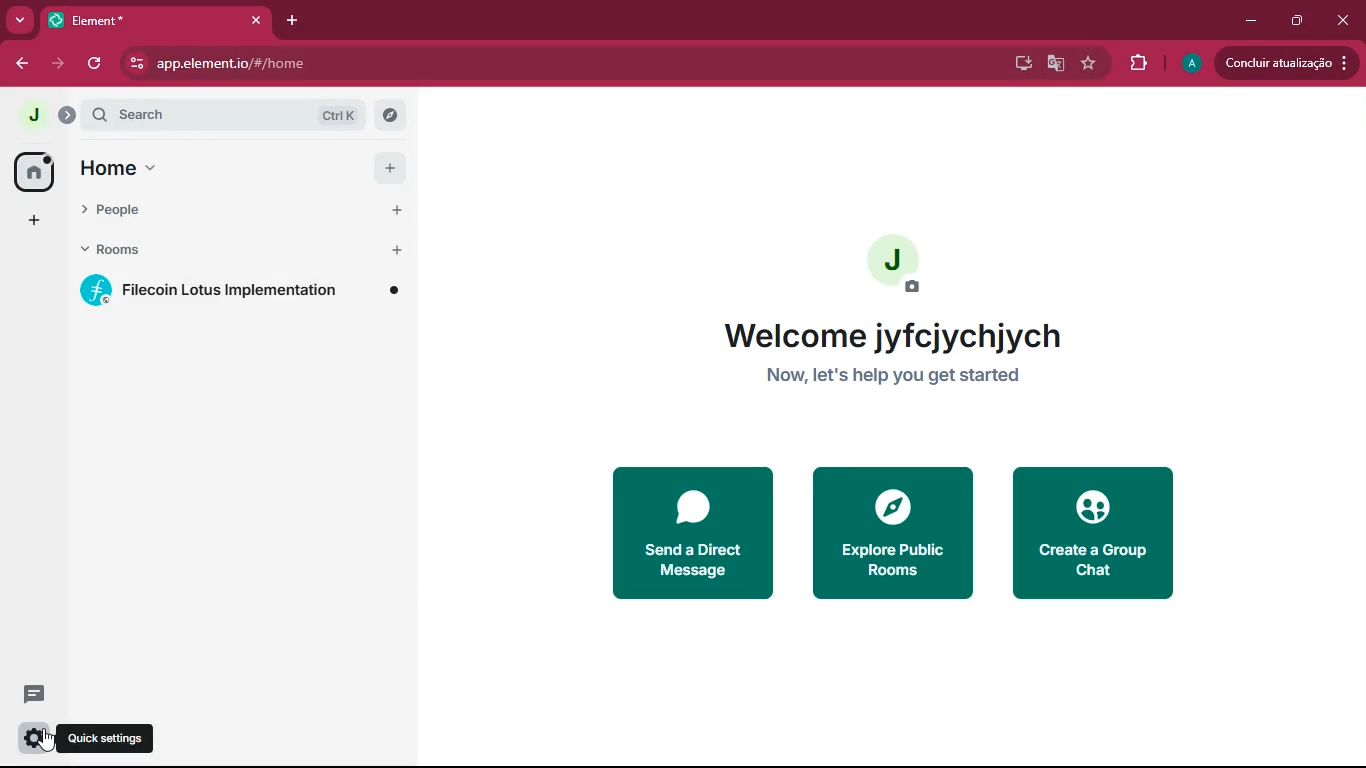 Image resolution: width=1366 pixels, height=768 pixels. I want to click on Add, so click(388, 171).